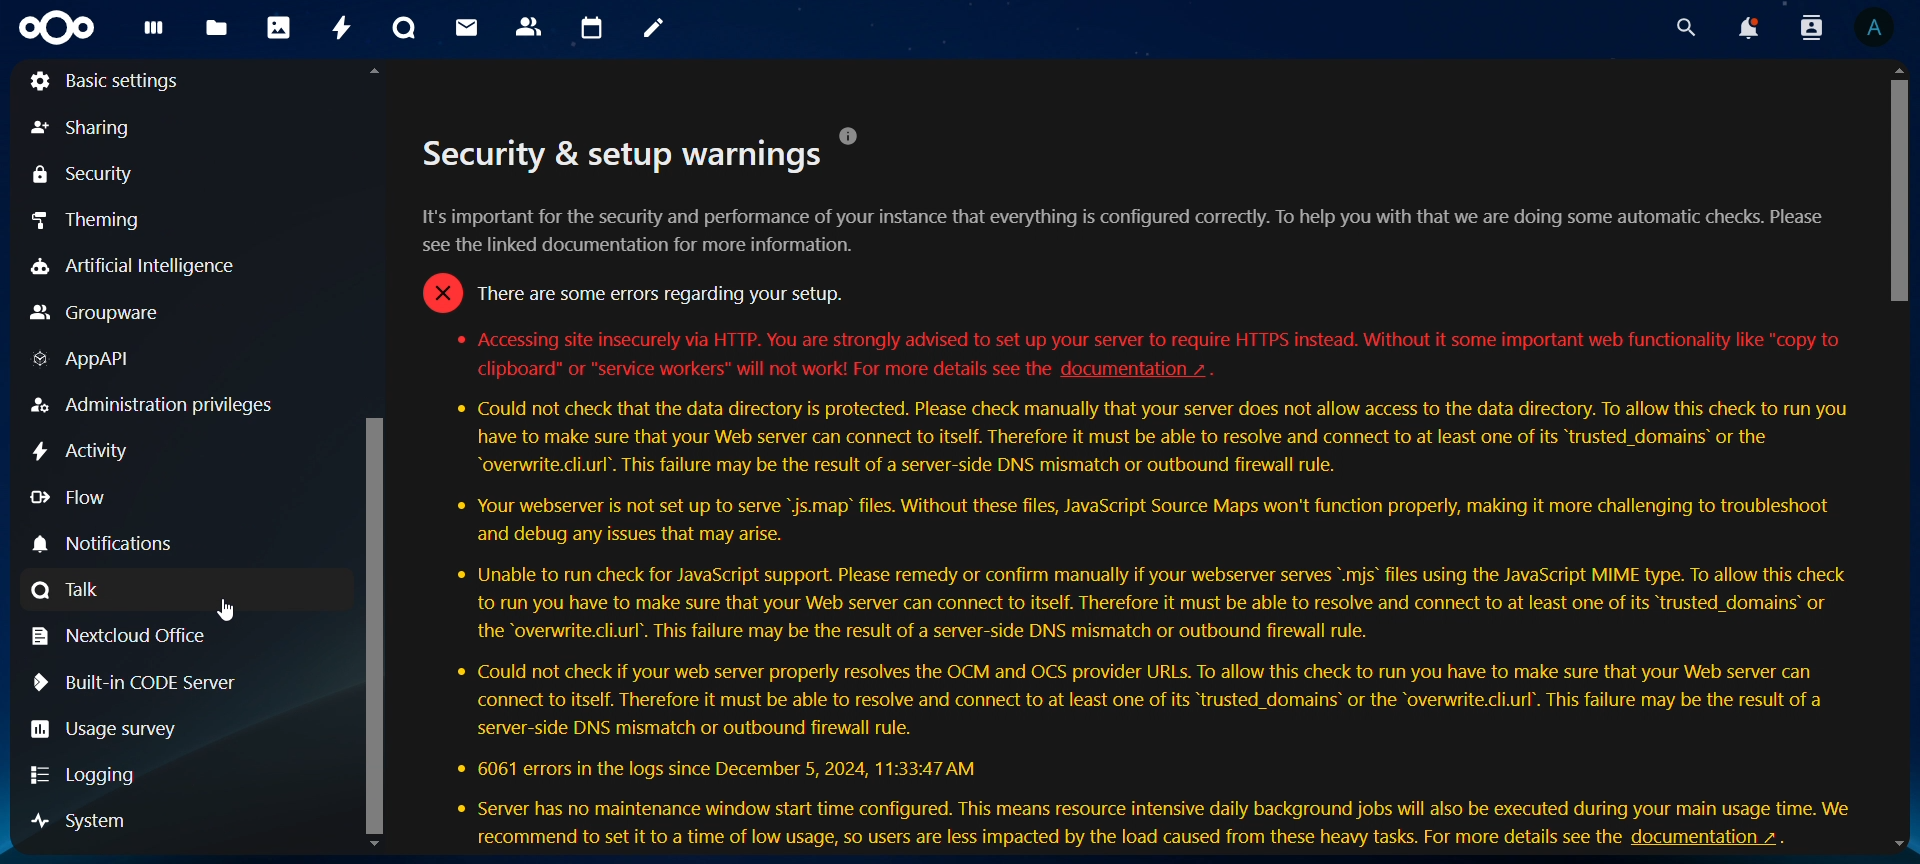 The image size is (1920, 864). I want to click on AppAPI, so click(83, 359).